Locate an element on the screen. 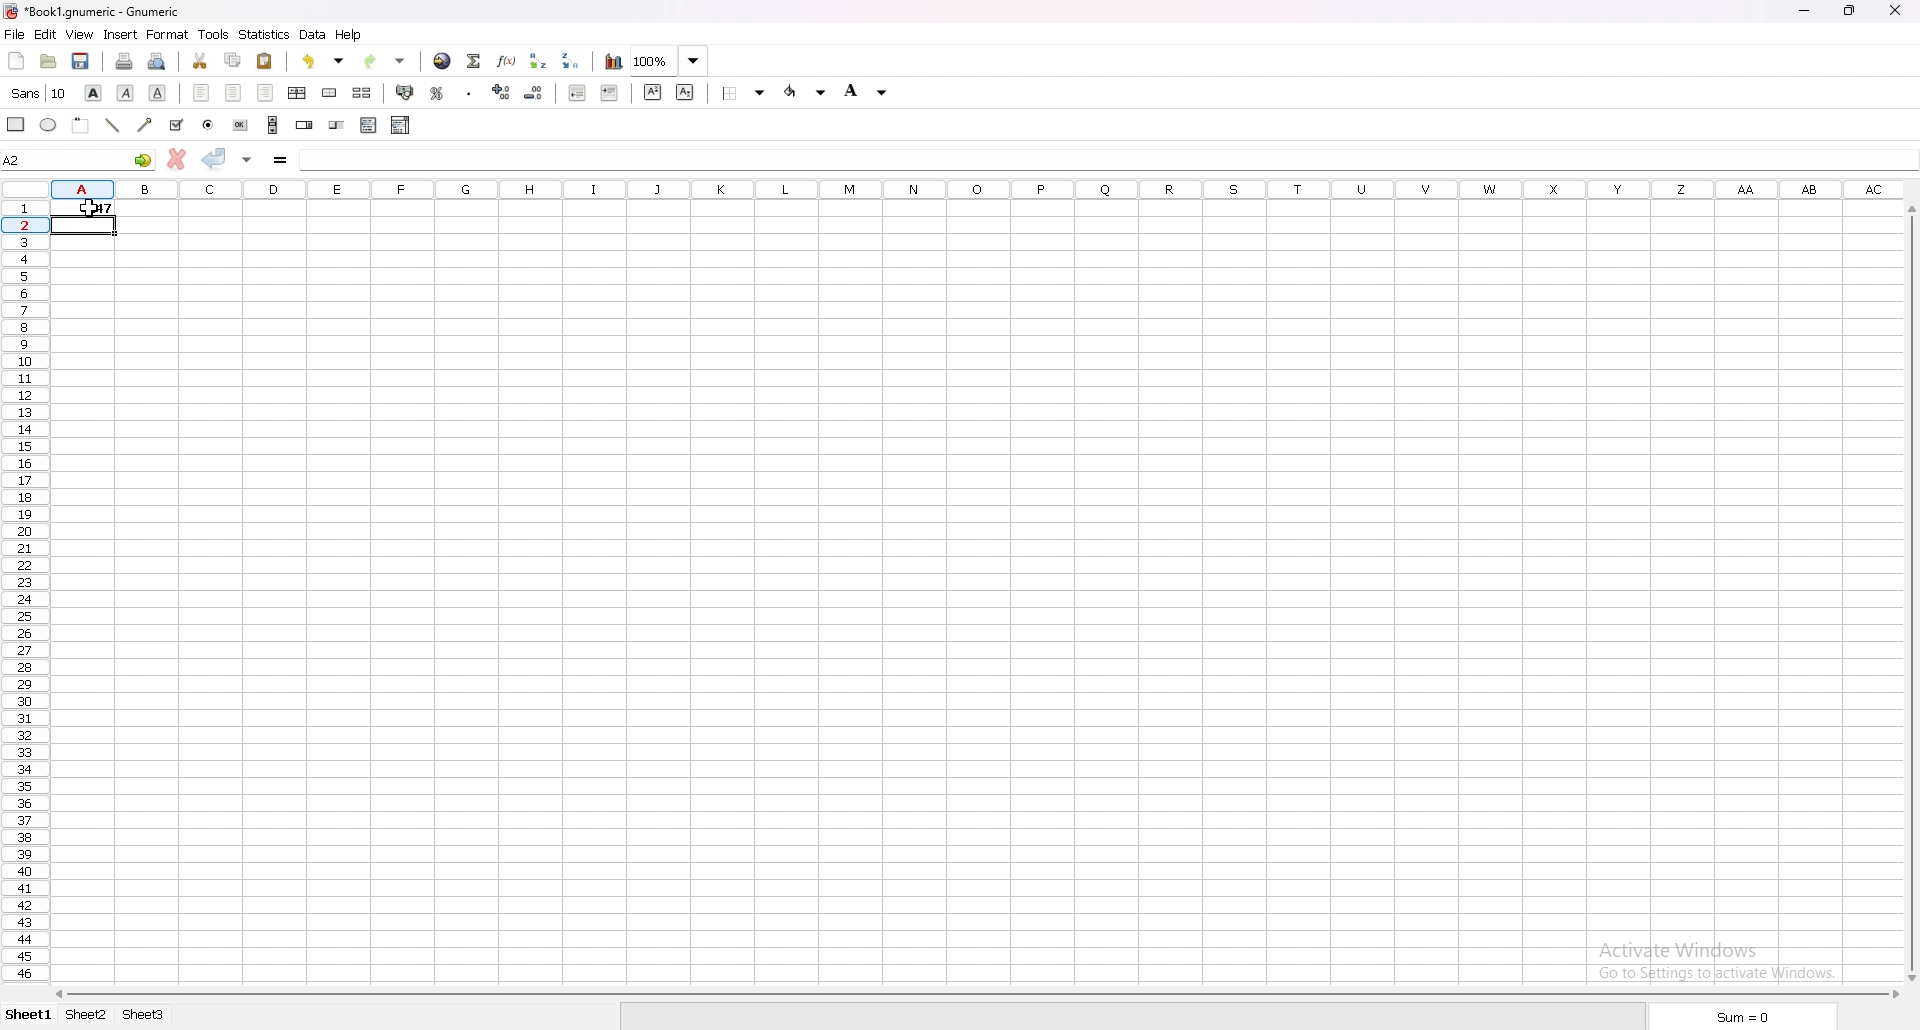 This screenshot has height=1030, width=1920. bold is located at coordinates (93, 92).